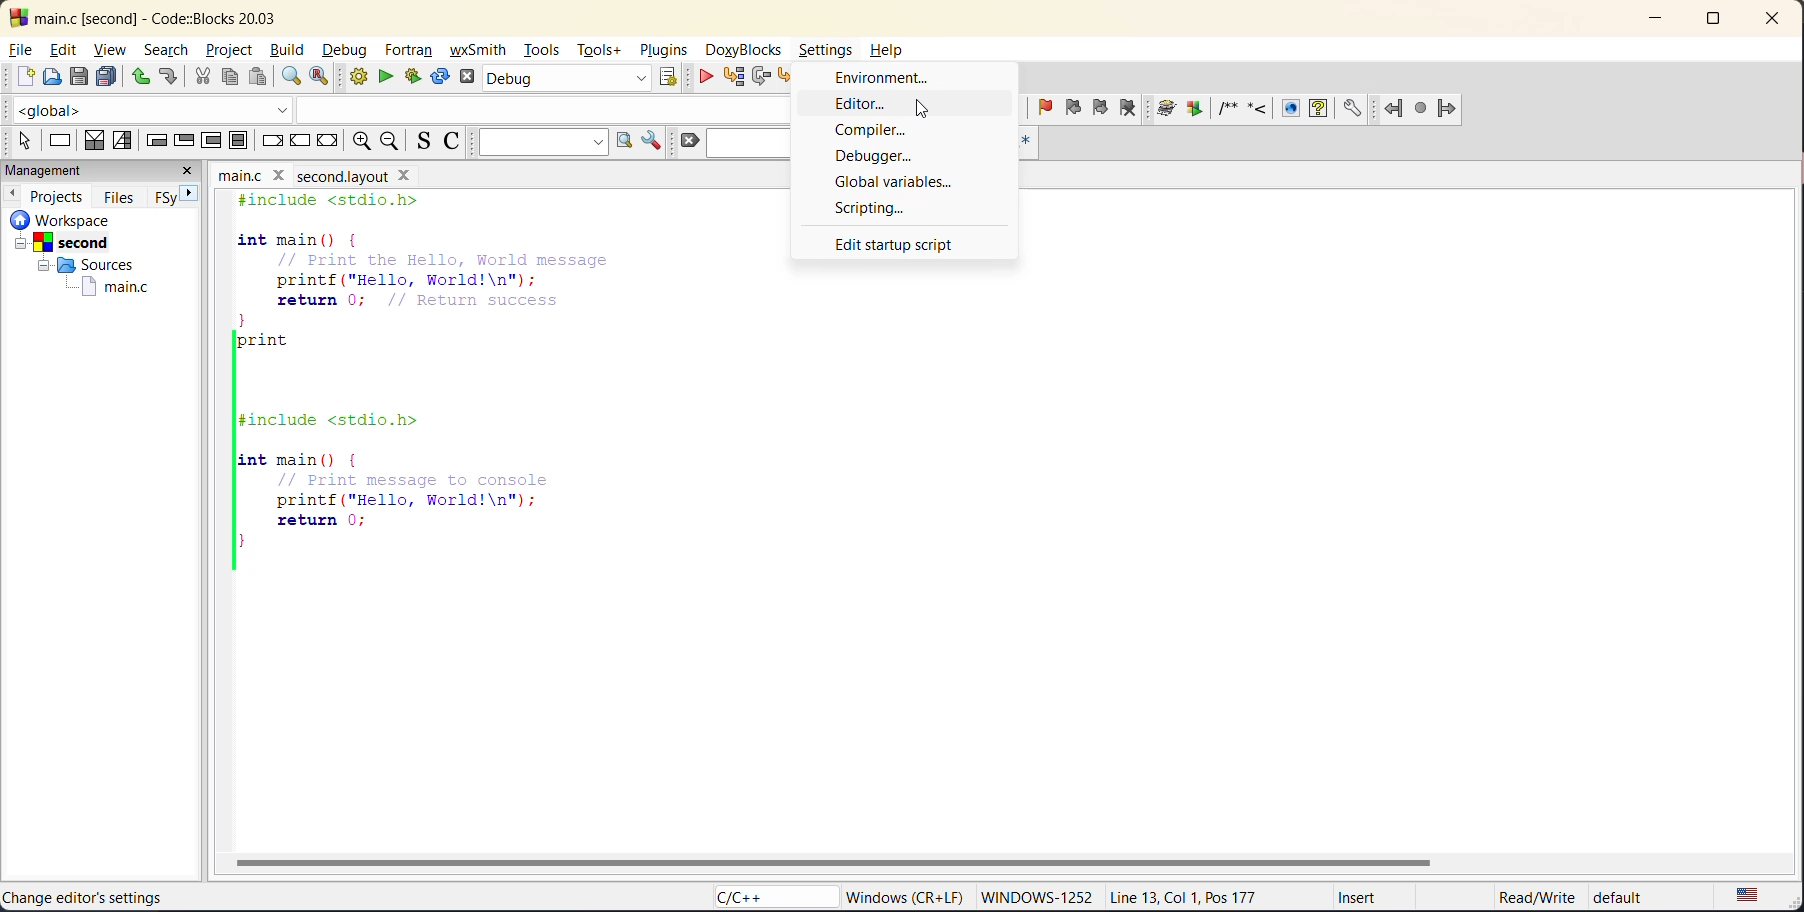 The image size is (1804, 912). Describe the element at coordinates (61, 143) in the screenshot. I see `instruction` at that location.